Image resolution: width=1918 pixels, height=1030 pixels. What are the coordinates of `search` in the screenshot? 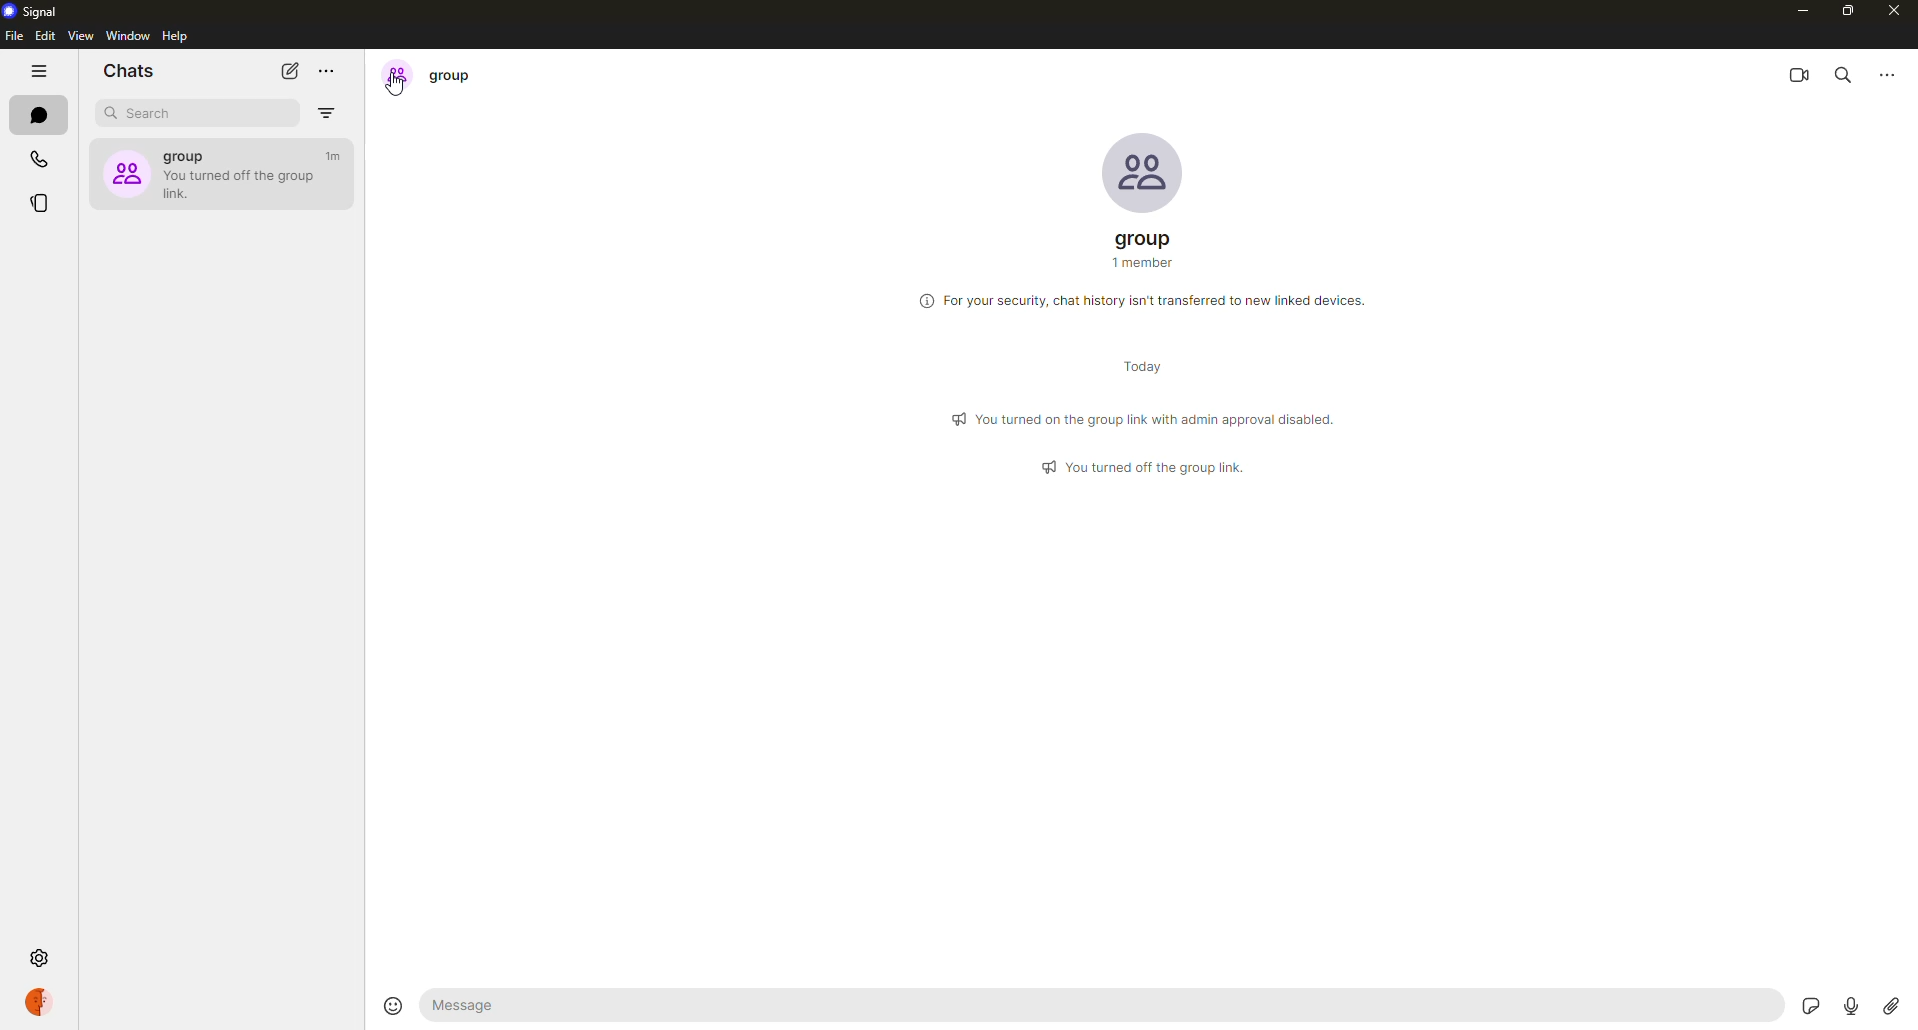 It's located at (154, 113).